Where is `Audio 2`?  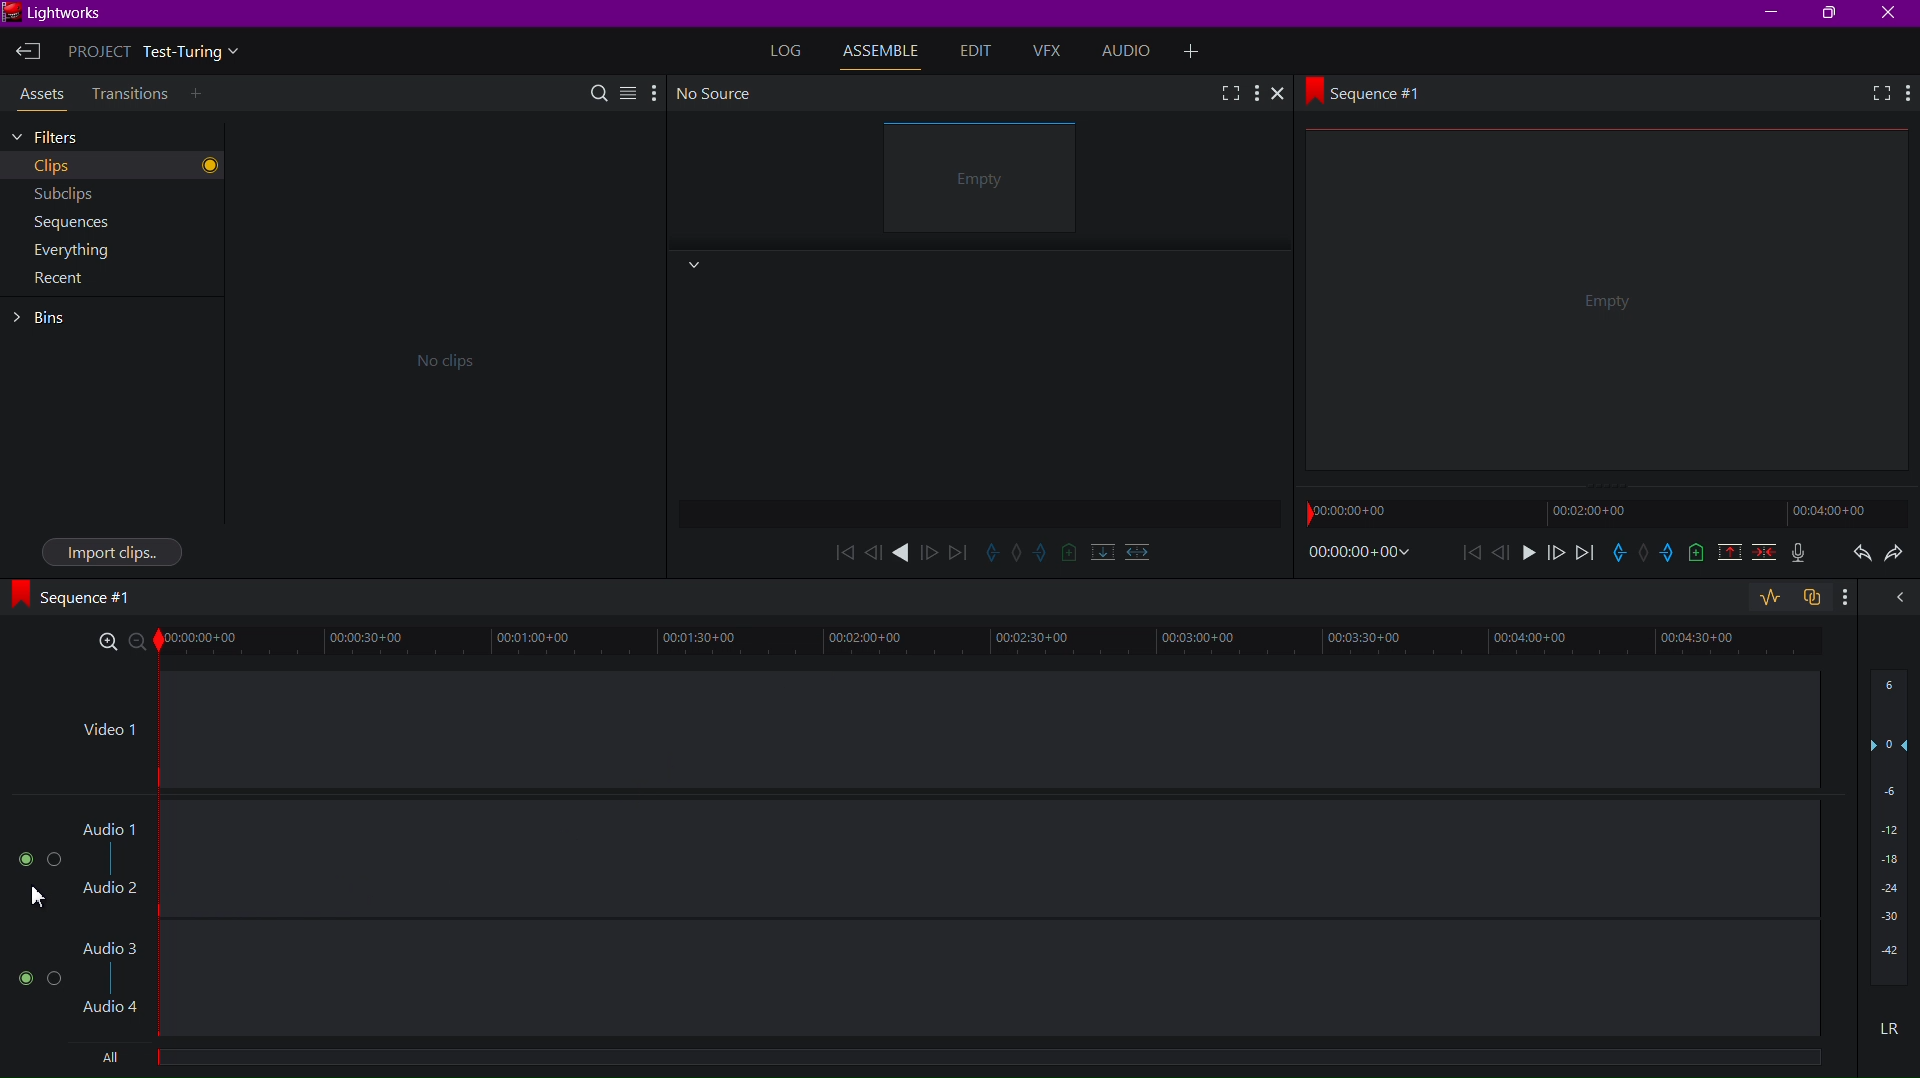 Audio 2 is located at coordinates (111, 889).